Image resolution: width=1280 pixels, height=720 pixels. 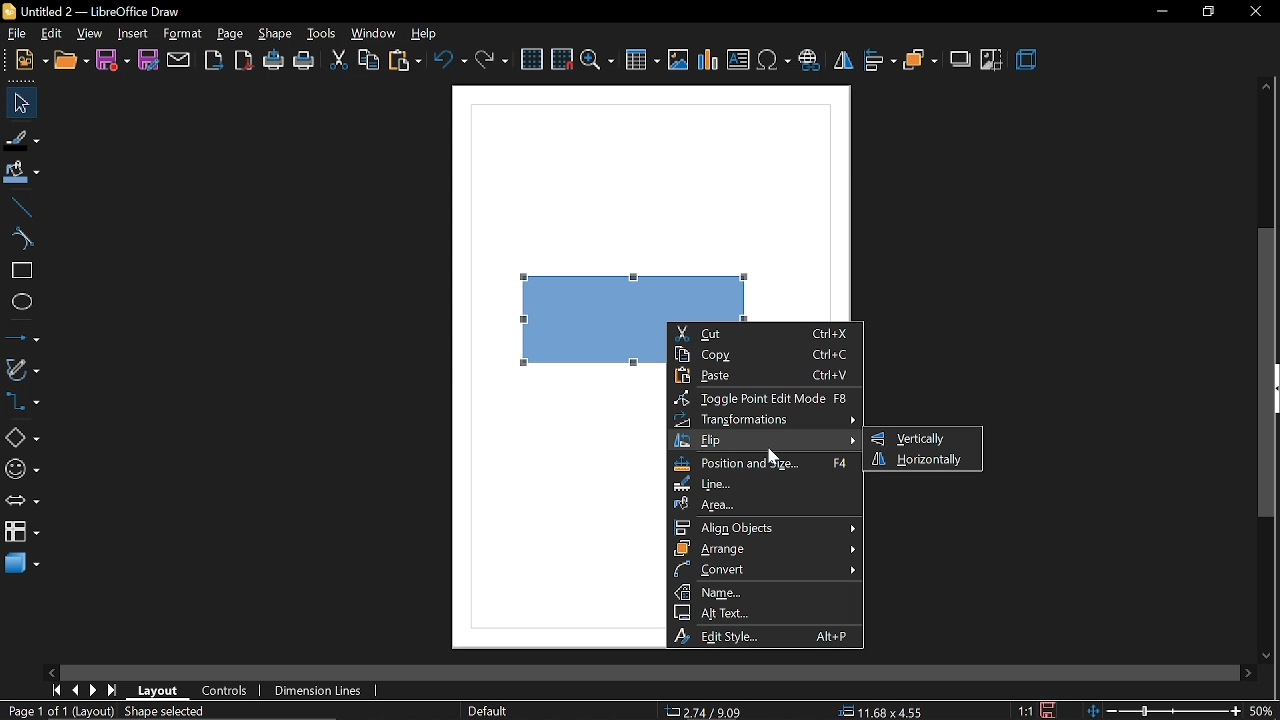 I want to click on controls, so click(x=229, y=691).